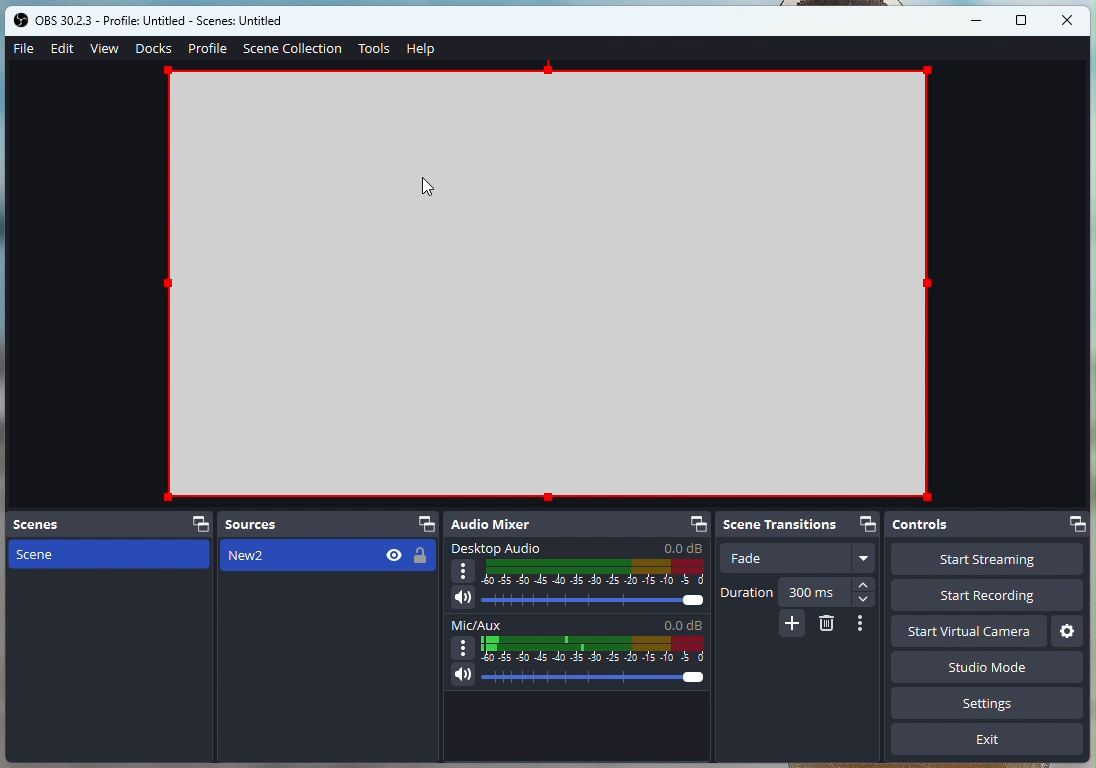 This screenshot has height=768, width=1096. What do you see at coordinates (577, 654) in the screenshot?
I see `Mic/Aux` at bounding box center [577, 654].